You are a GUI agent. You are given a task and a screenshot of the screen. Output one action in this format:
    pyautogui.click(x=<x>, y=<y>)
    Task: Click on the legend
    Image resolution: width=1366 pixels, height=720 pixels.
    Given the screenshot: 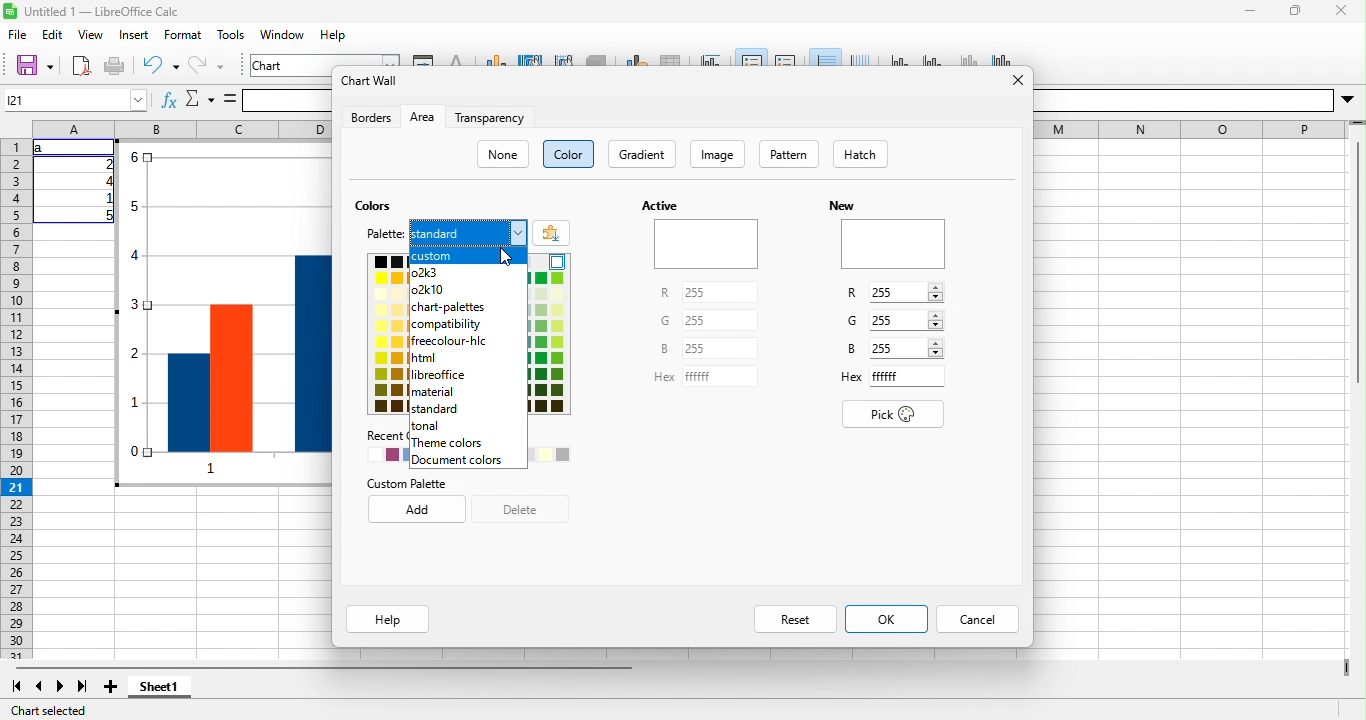 What is the action you would take?
    pyautogui.click(x=786, y=58)
    